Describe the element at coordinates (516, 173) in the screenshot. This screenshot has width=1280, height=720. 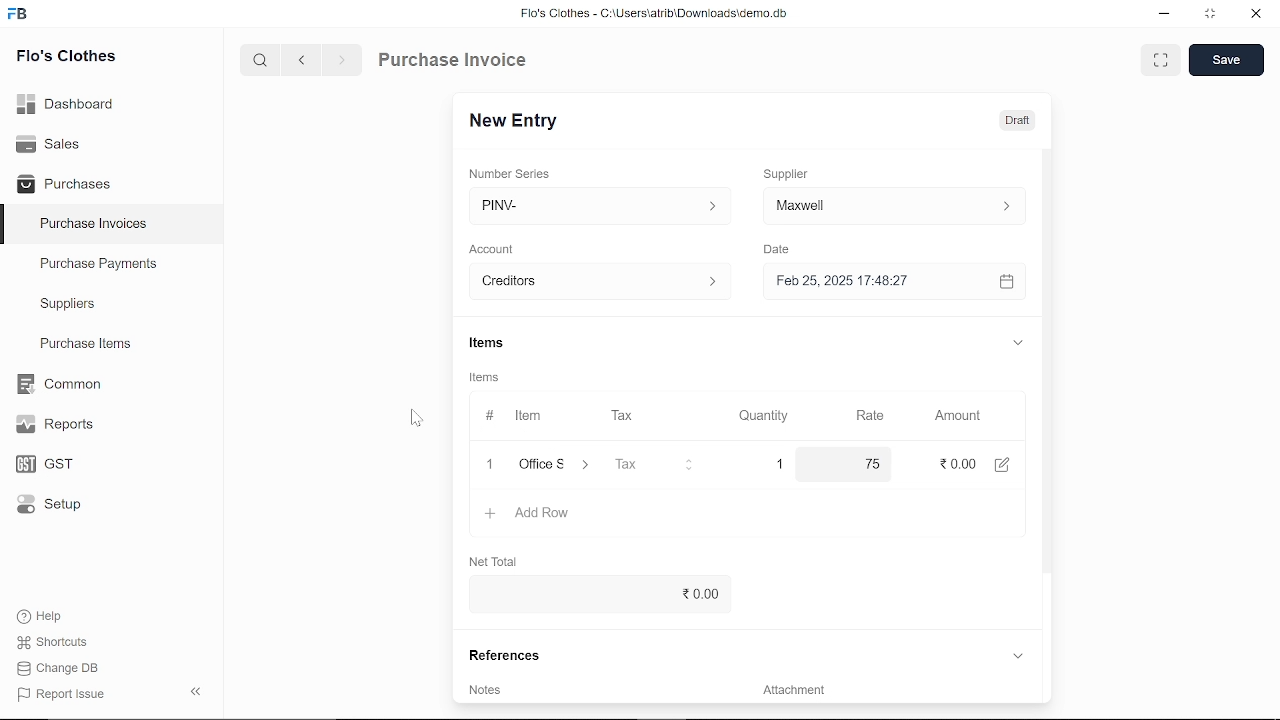
I see `‘Number Series` at that location.